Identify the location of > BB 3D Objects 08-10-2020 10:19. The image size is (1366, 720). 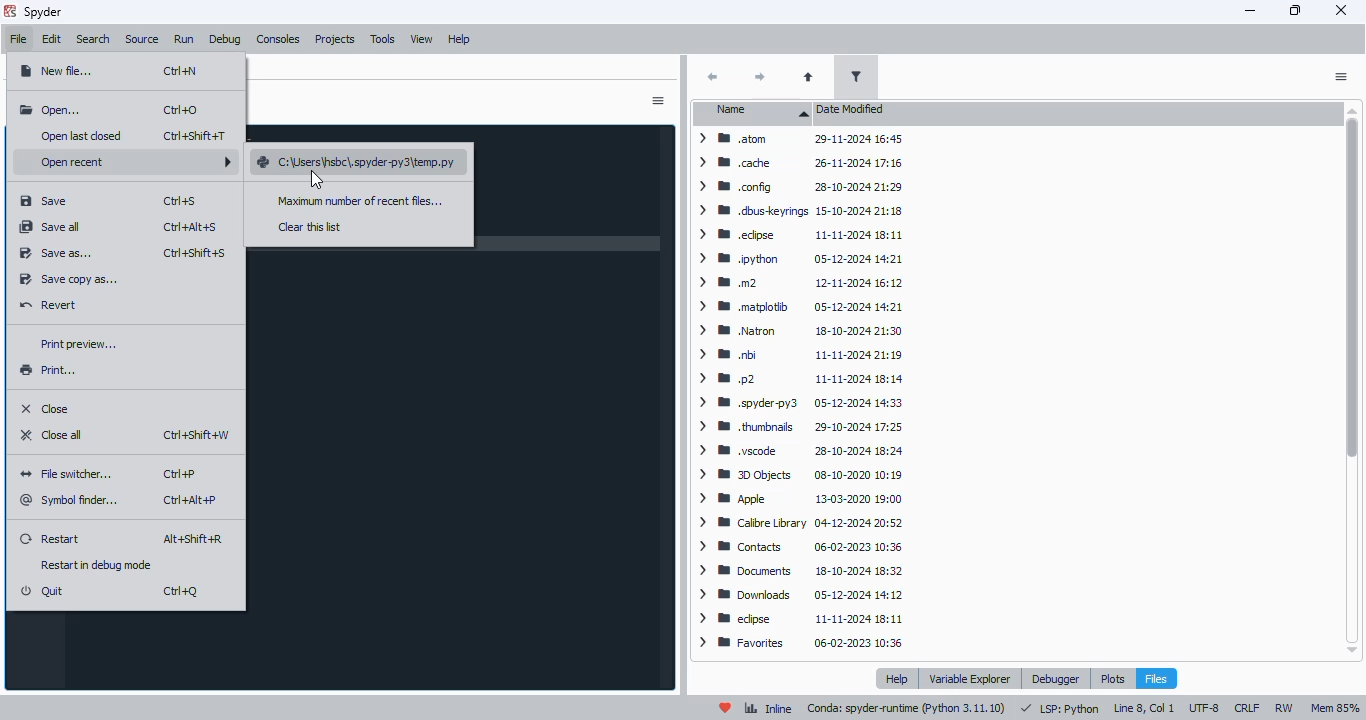
(796, 473).